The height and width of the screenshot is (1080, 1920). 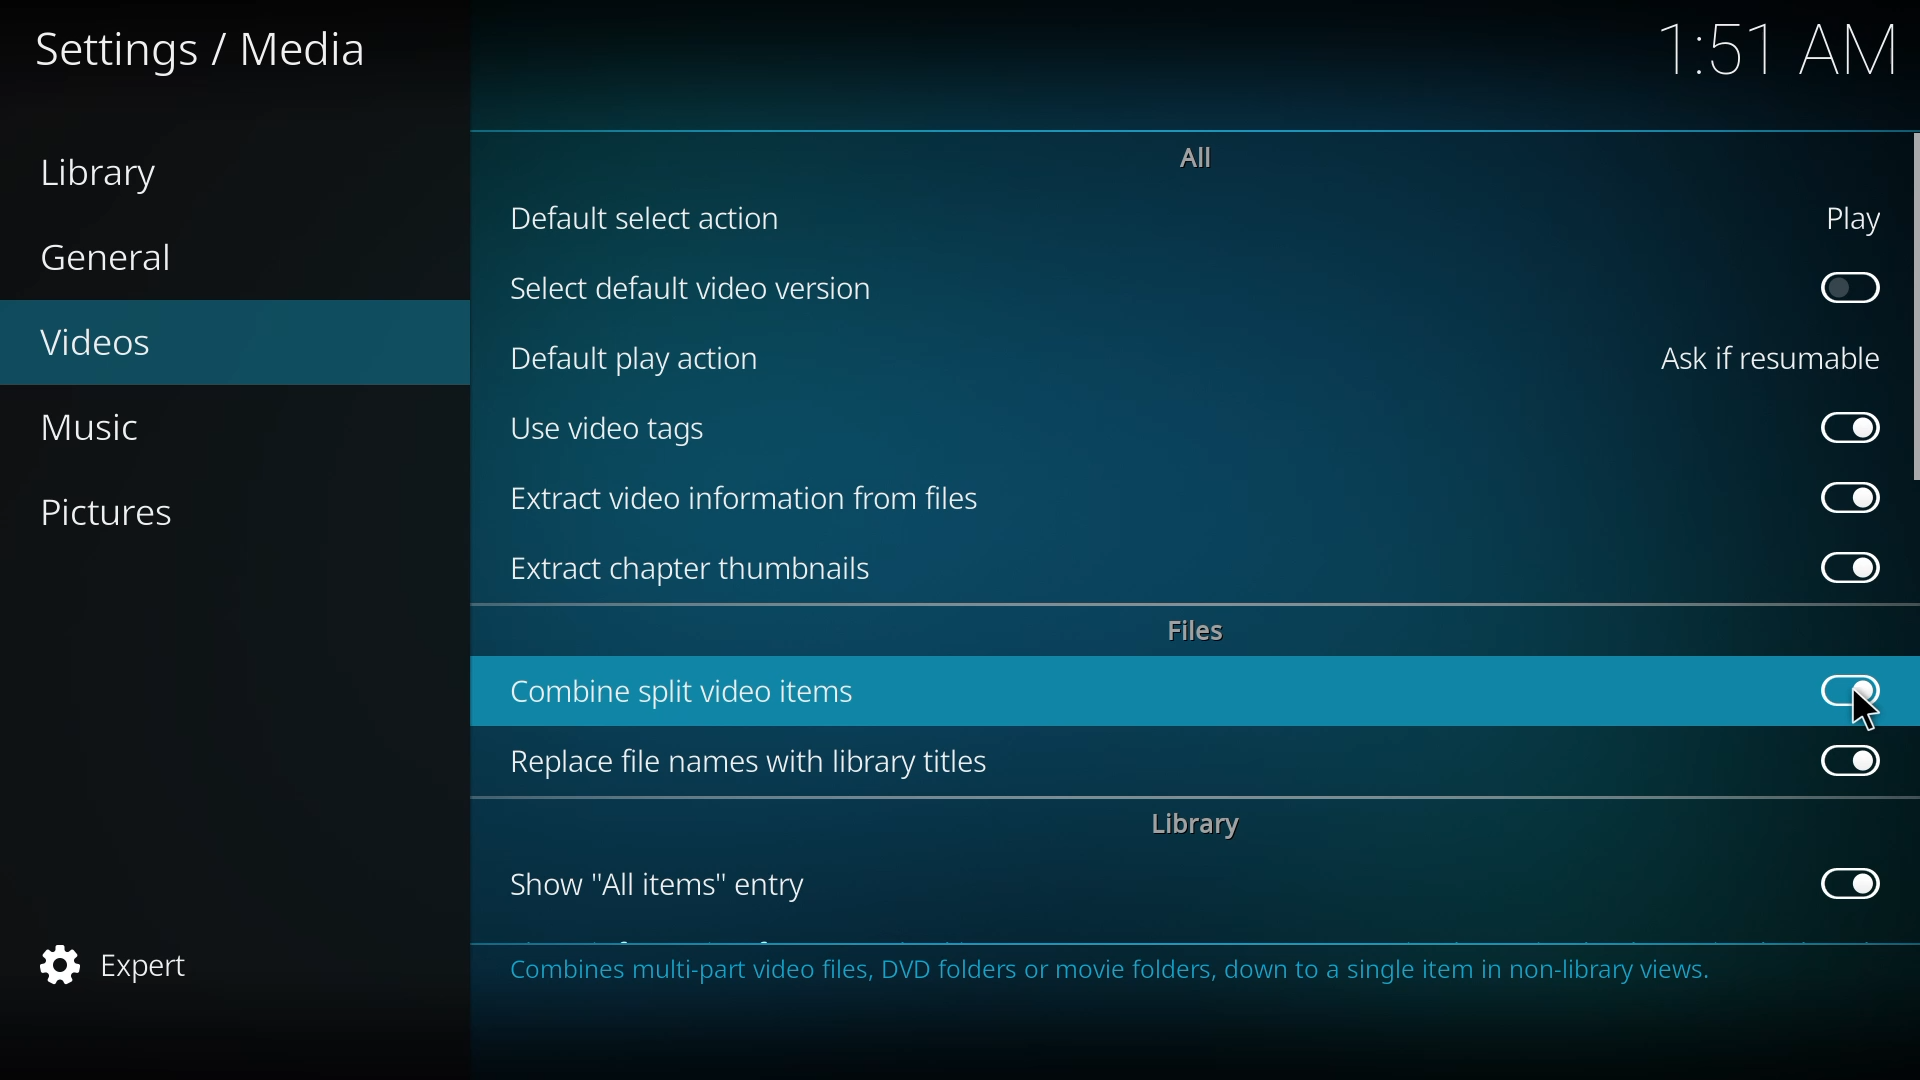 What do you see at coordinates (1842, 567) in the screenshot?
I see `enabled` at bounding box center [1842, 567].